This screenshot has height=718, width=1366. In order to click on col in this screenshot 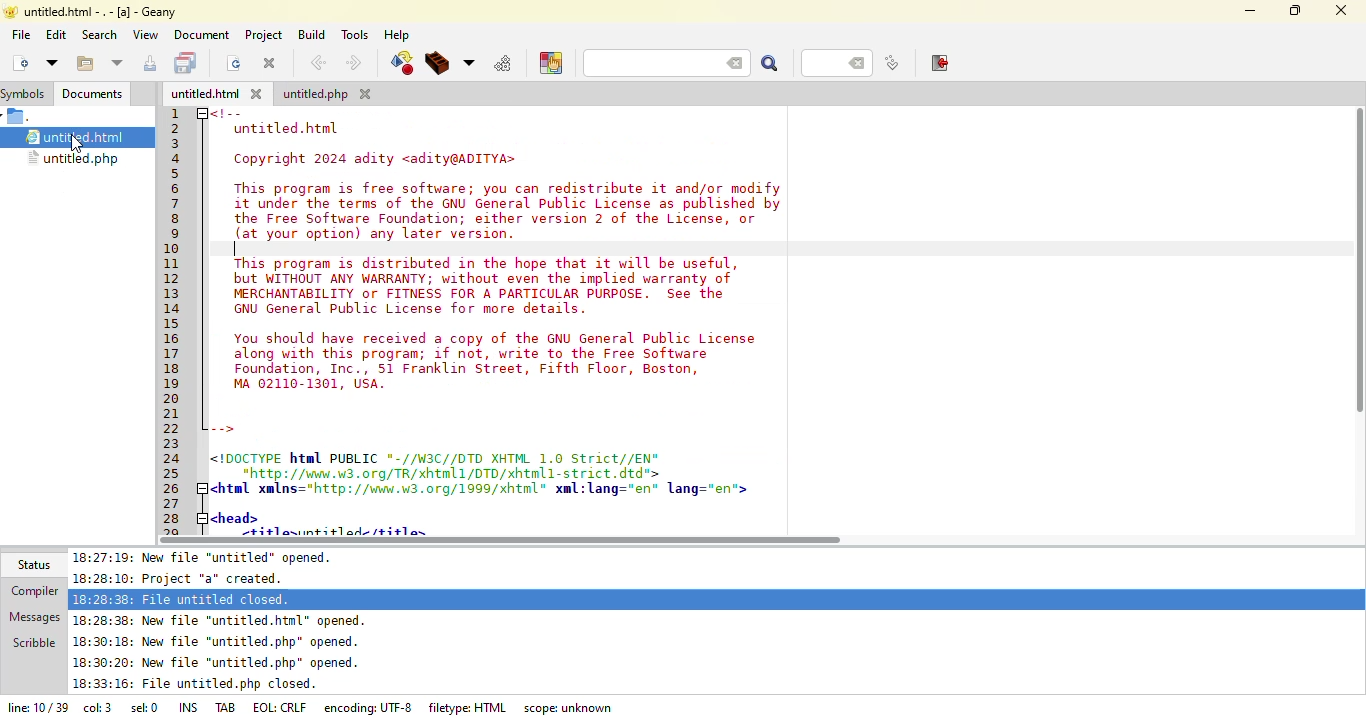, I will do `click(97, 706)`.